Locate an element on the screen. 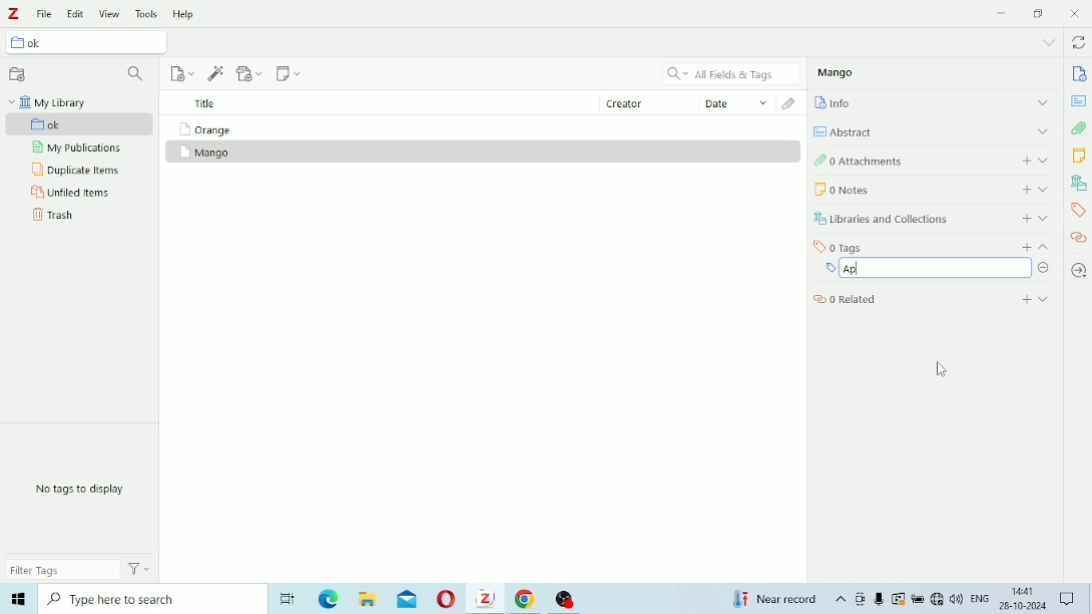 The width and height of the screenshot is (1092, 614). File Explorer is located at coordinates (367, 600).